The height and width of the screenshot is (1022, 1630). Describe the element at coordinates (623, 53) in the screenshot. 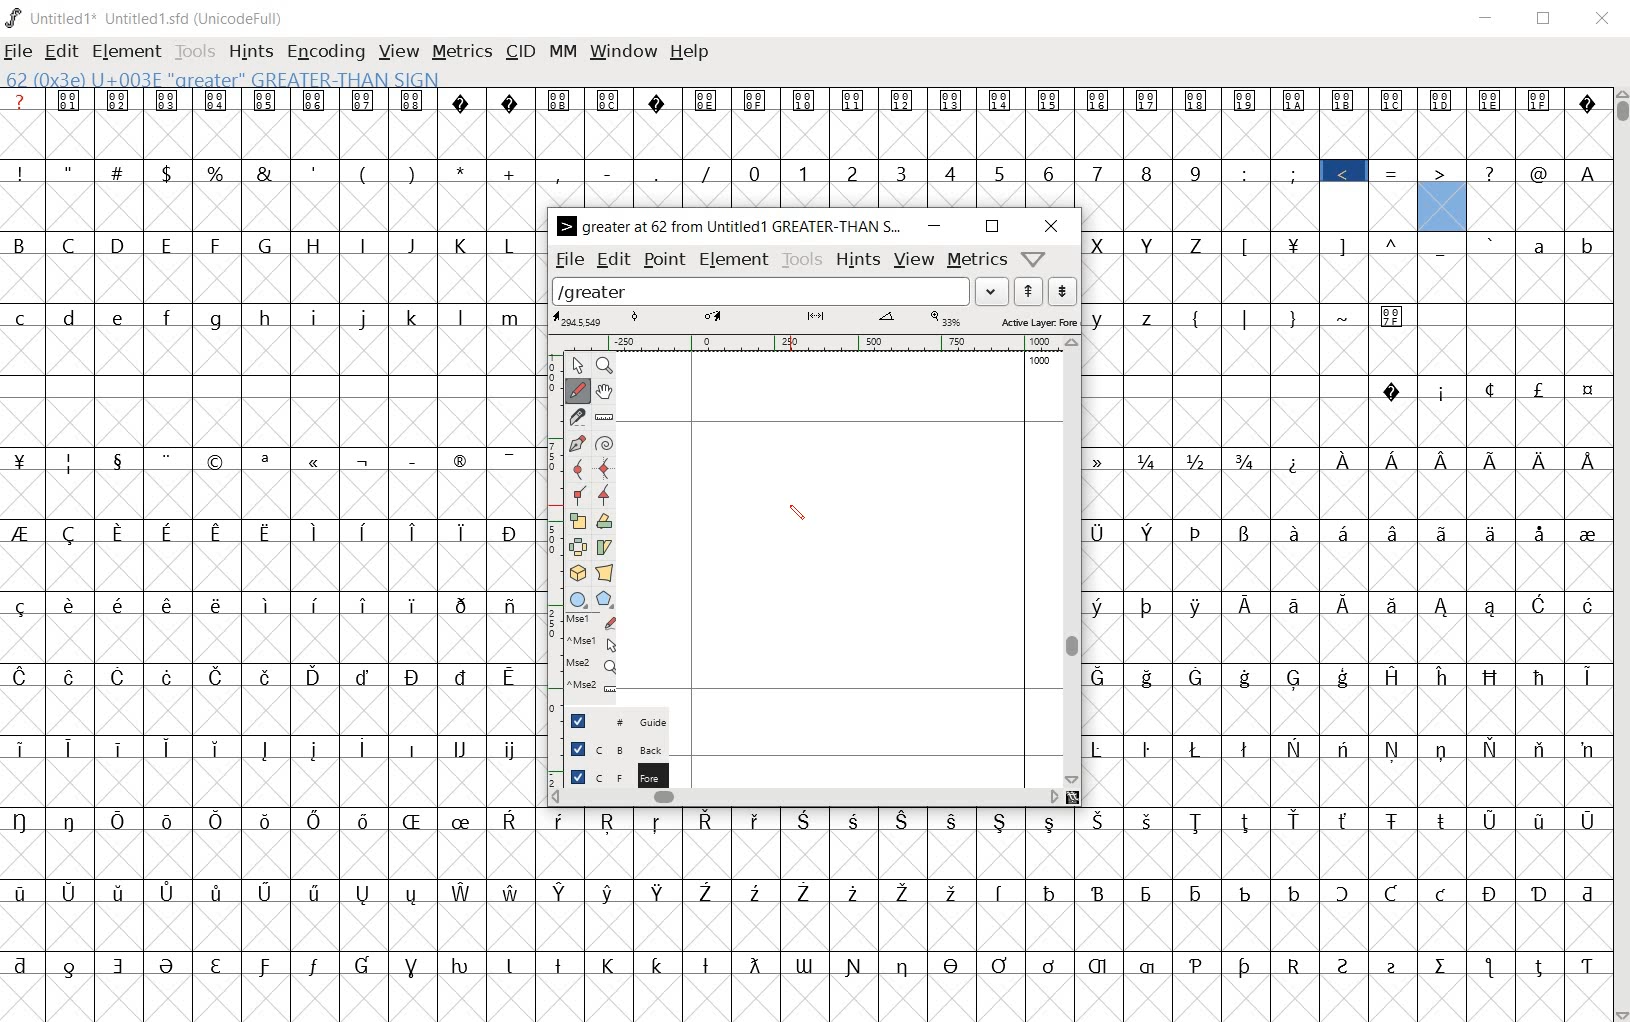

I see `window` at that location.